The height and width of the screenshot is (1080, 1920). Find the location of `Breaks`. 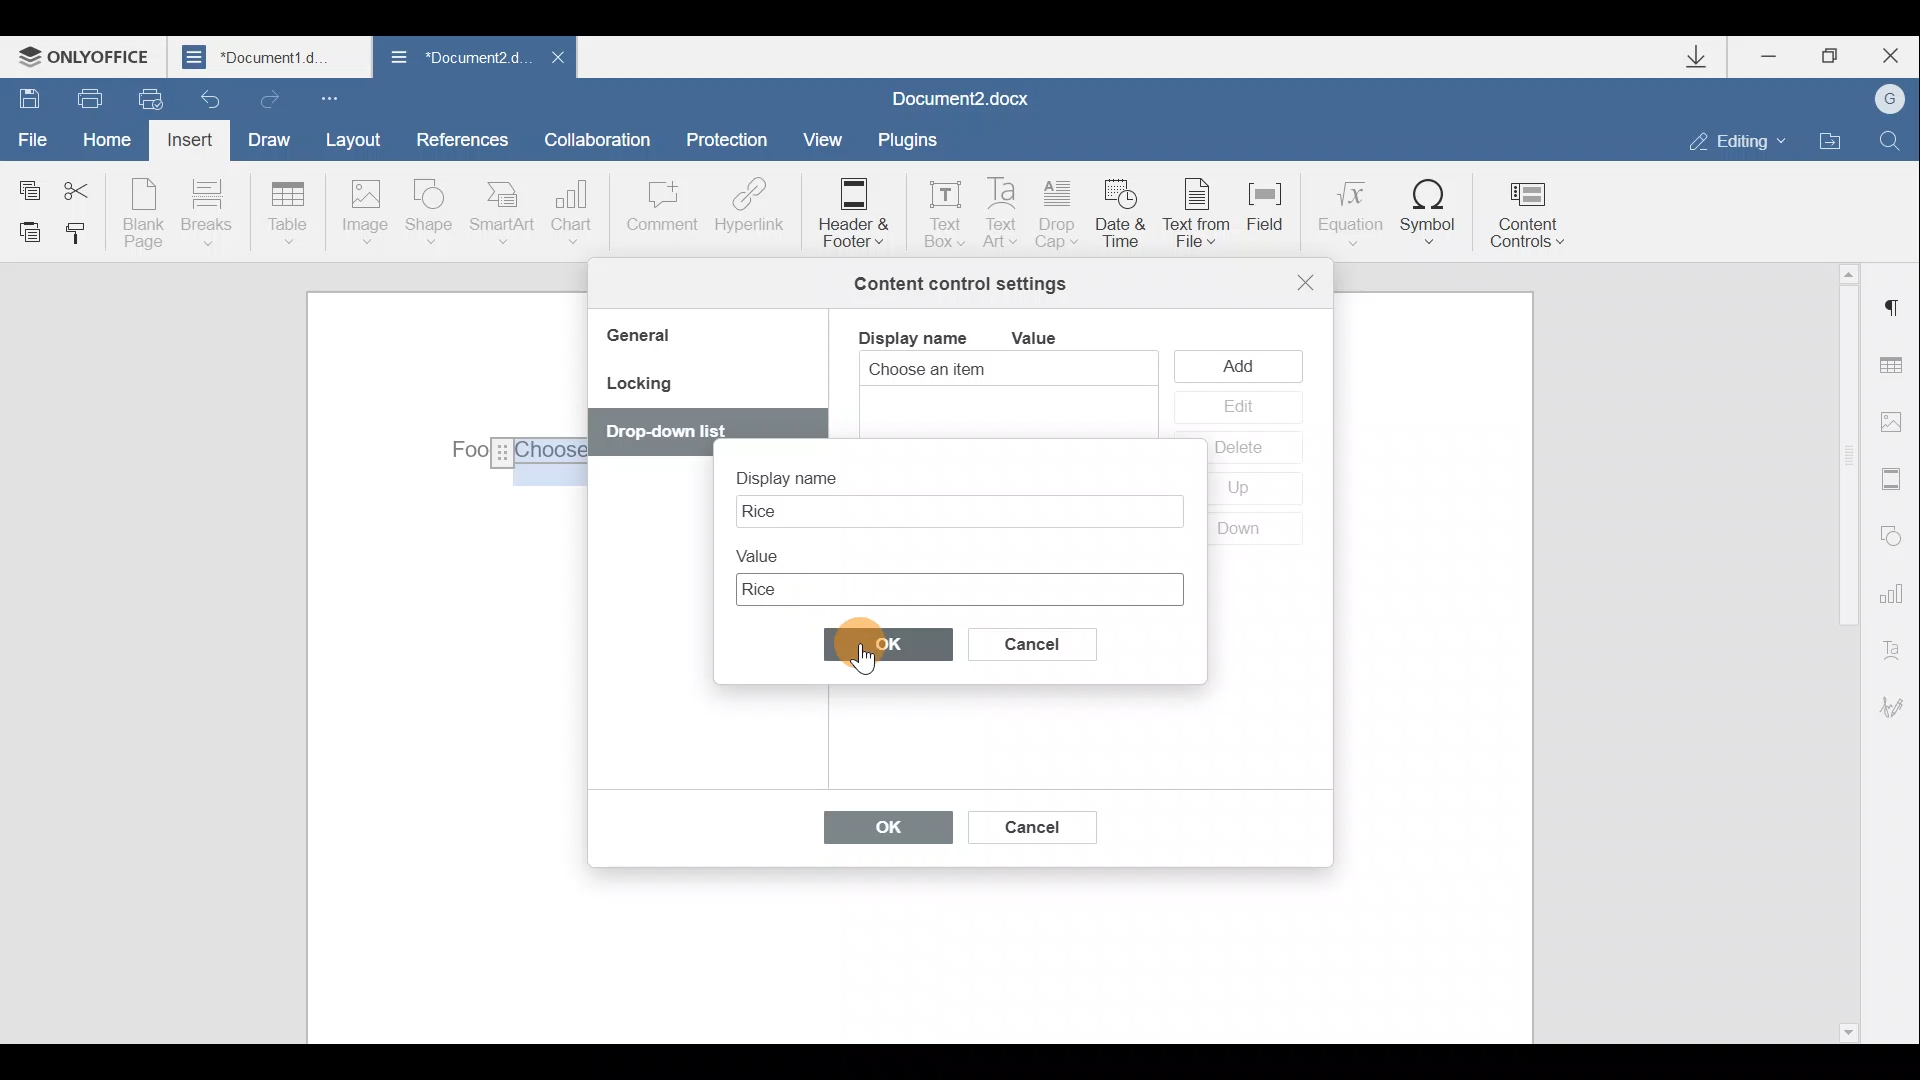

Breaks is located at coordinates (205, 218).